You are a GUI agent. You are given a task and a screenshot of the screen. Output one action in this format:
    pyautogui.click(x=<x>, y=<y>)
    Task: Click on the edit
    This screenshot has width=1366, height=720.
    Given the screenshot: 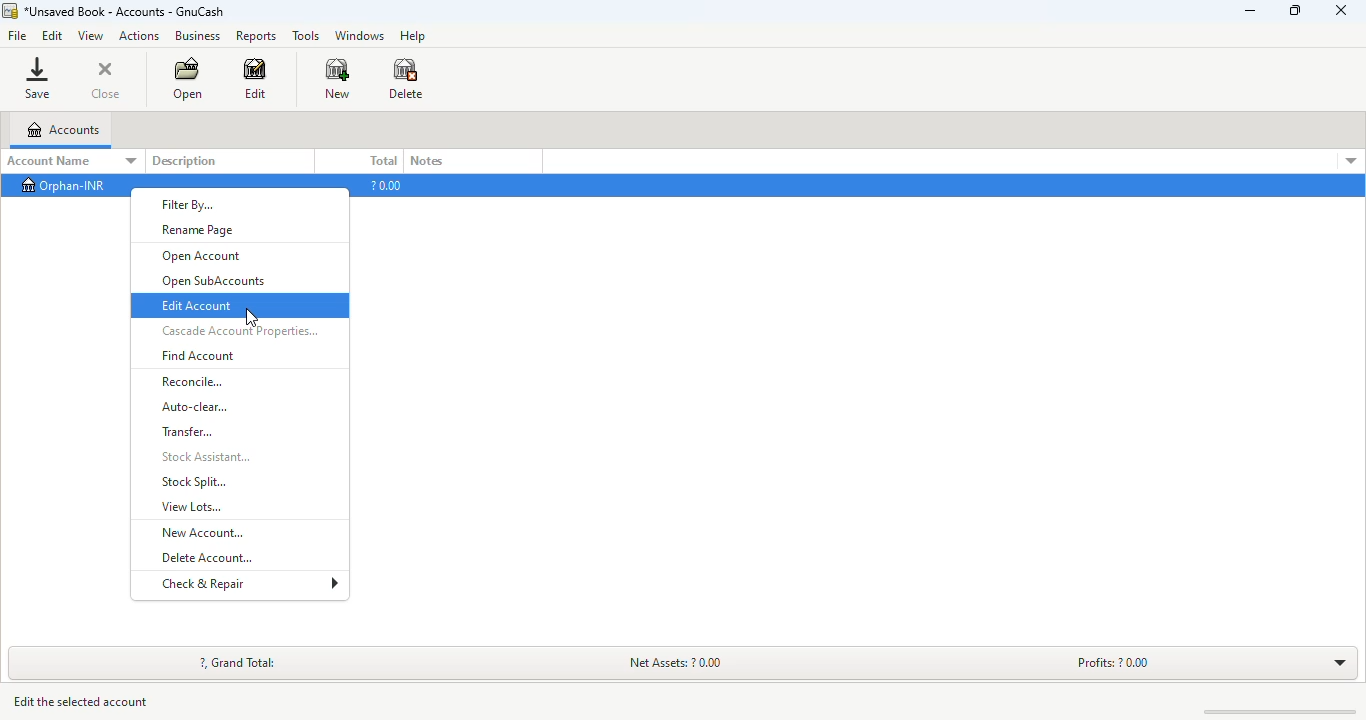 What is the action you would take?
    pyautogui.click(x=53, y=35)
    